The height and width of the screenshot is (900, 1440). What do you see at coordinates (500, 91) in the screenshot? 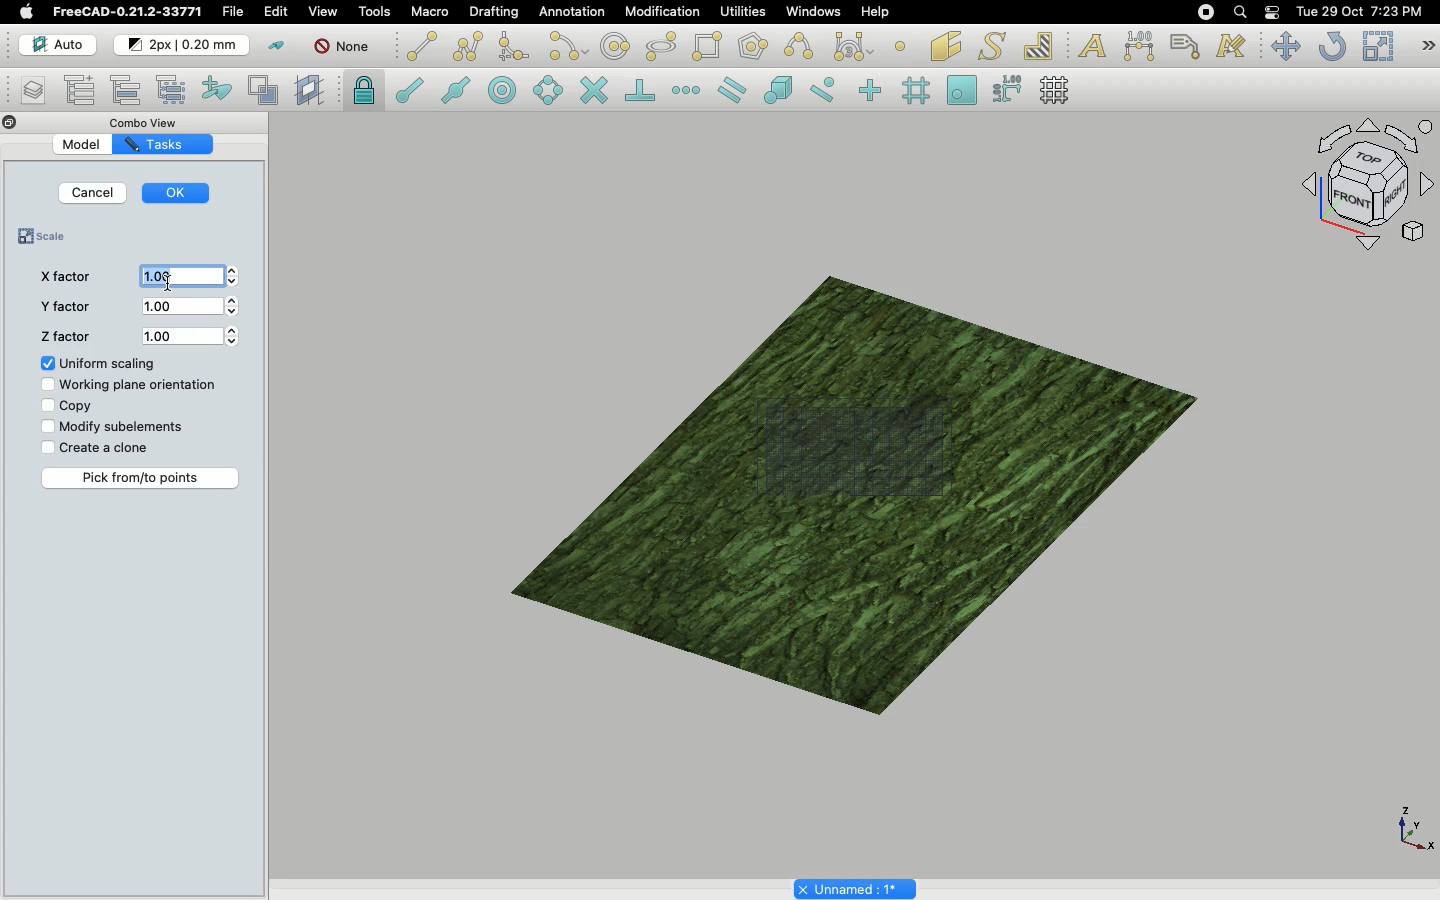
I see `Snap center` at bounding box center [500, 91].